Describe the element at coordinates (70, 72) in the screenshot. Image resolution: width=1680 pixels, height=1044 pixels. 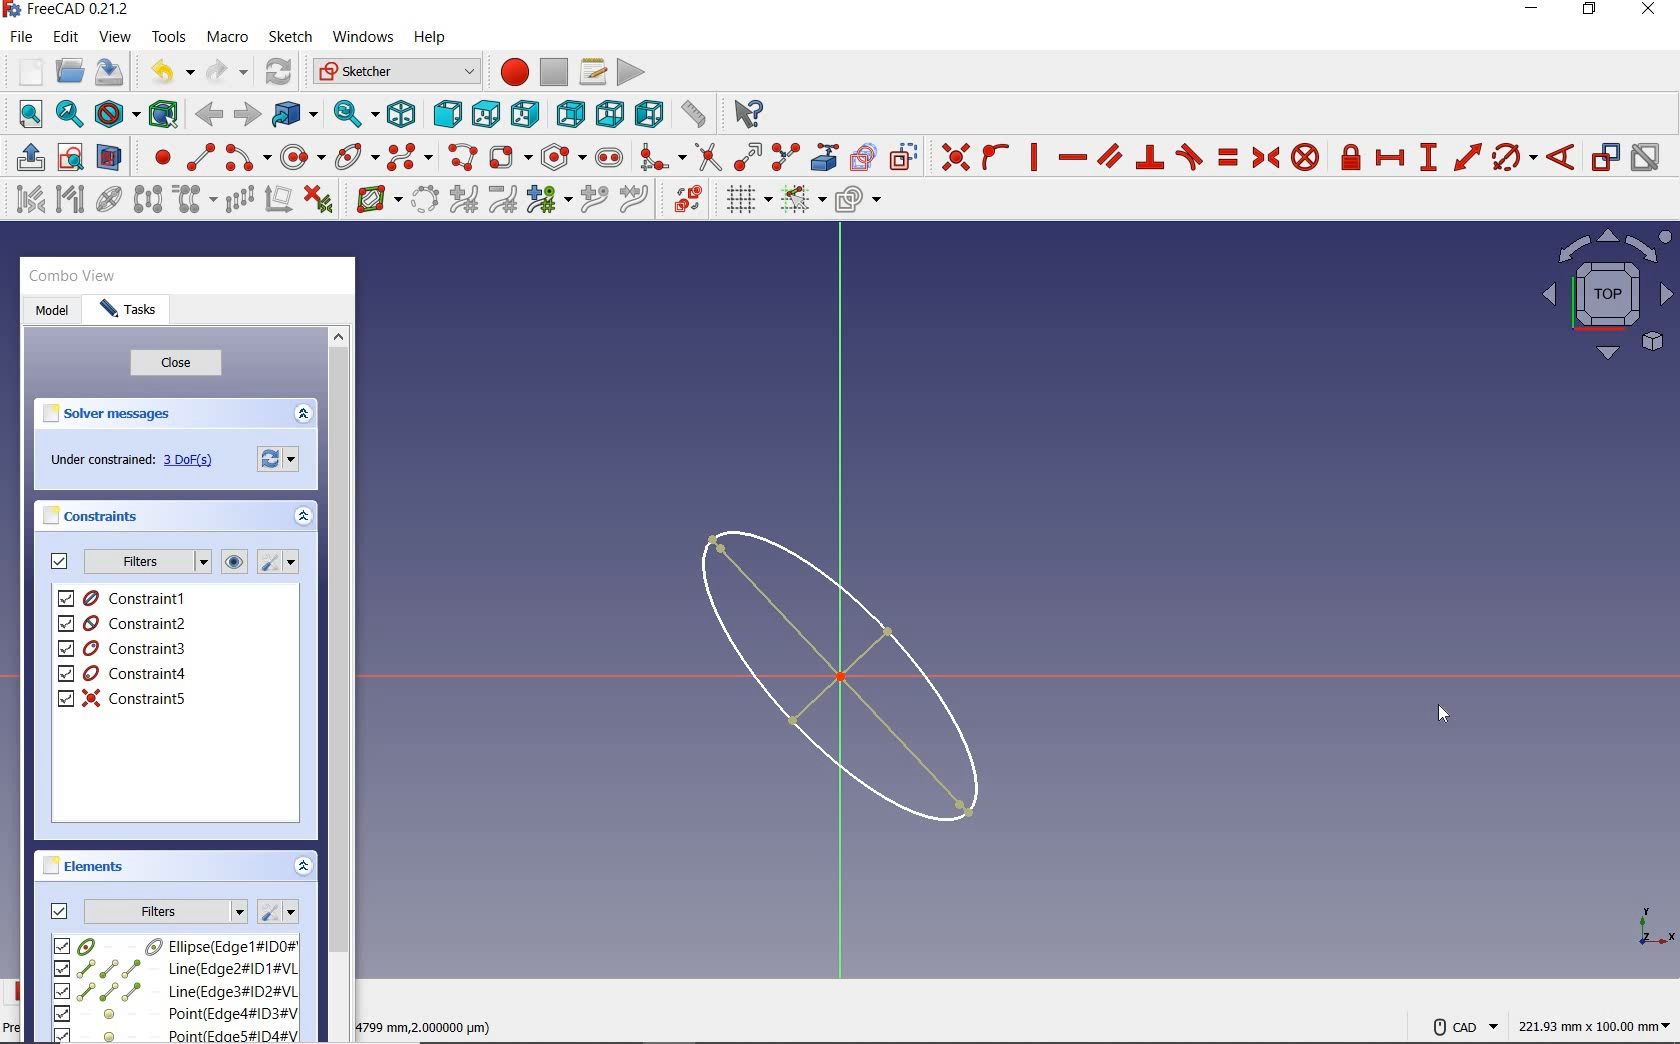
I see `open` at that location.